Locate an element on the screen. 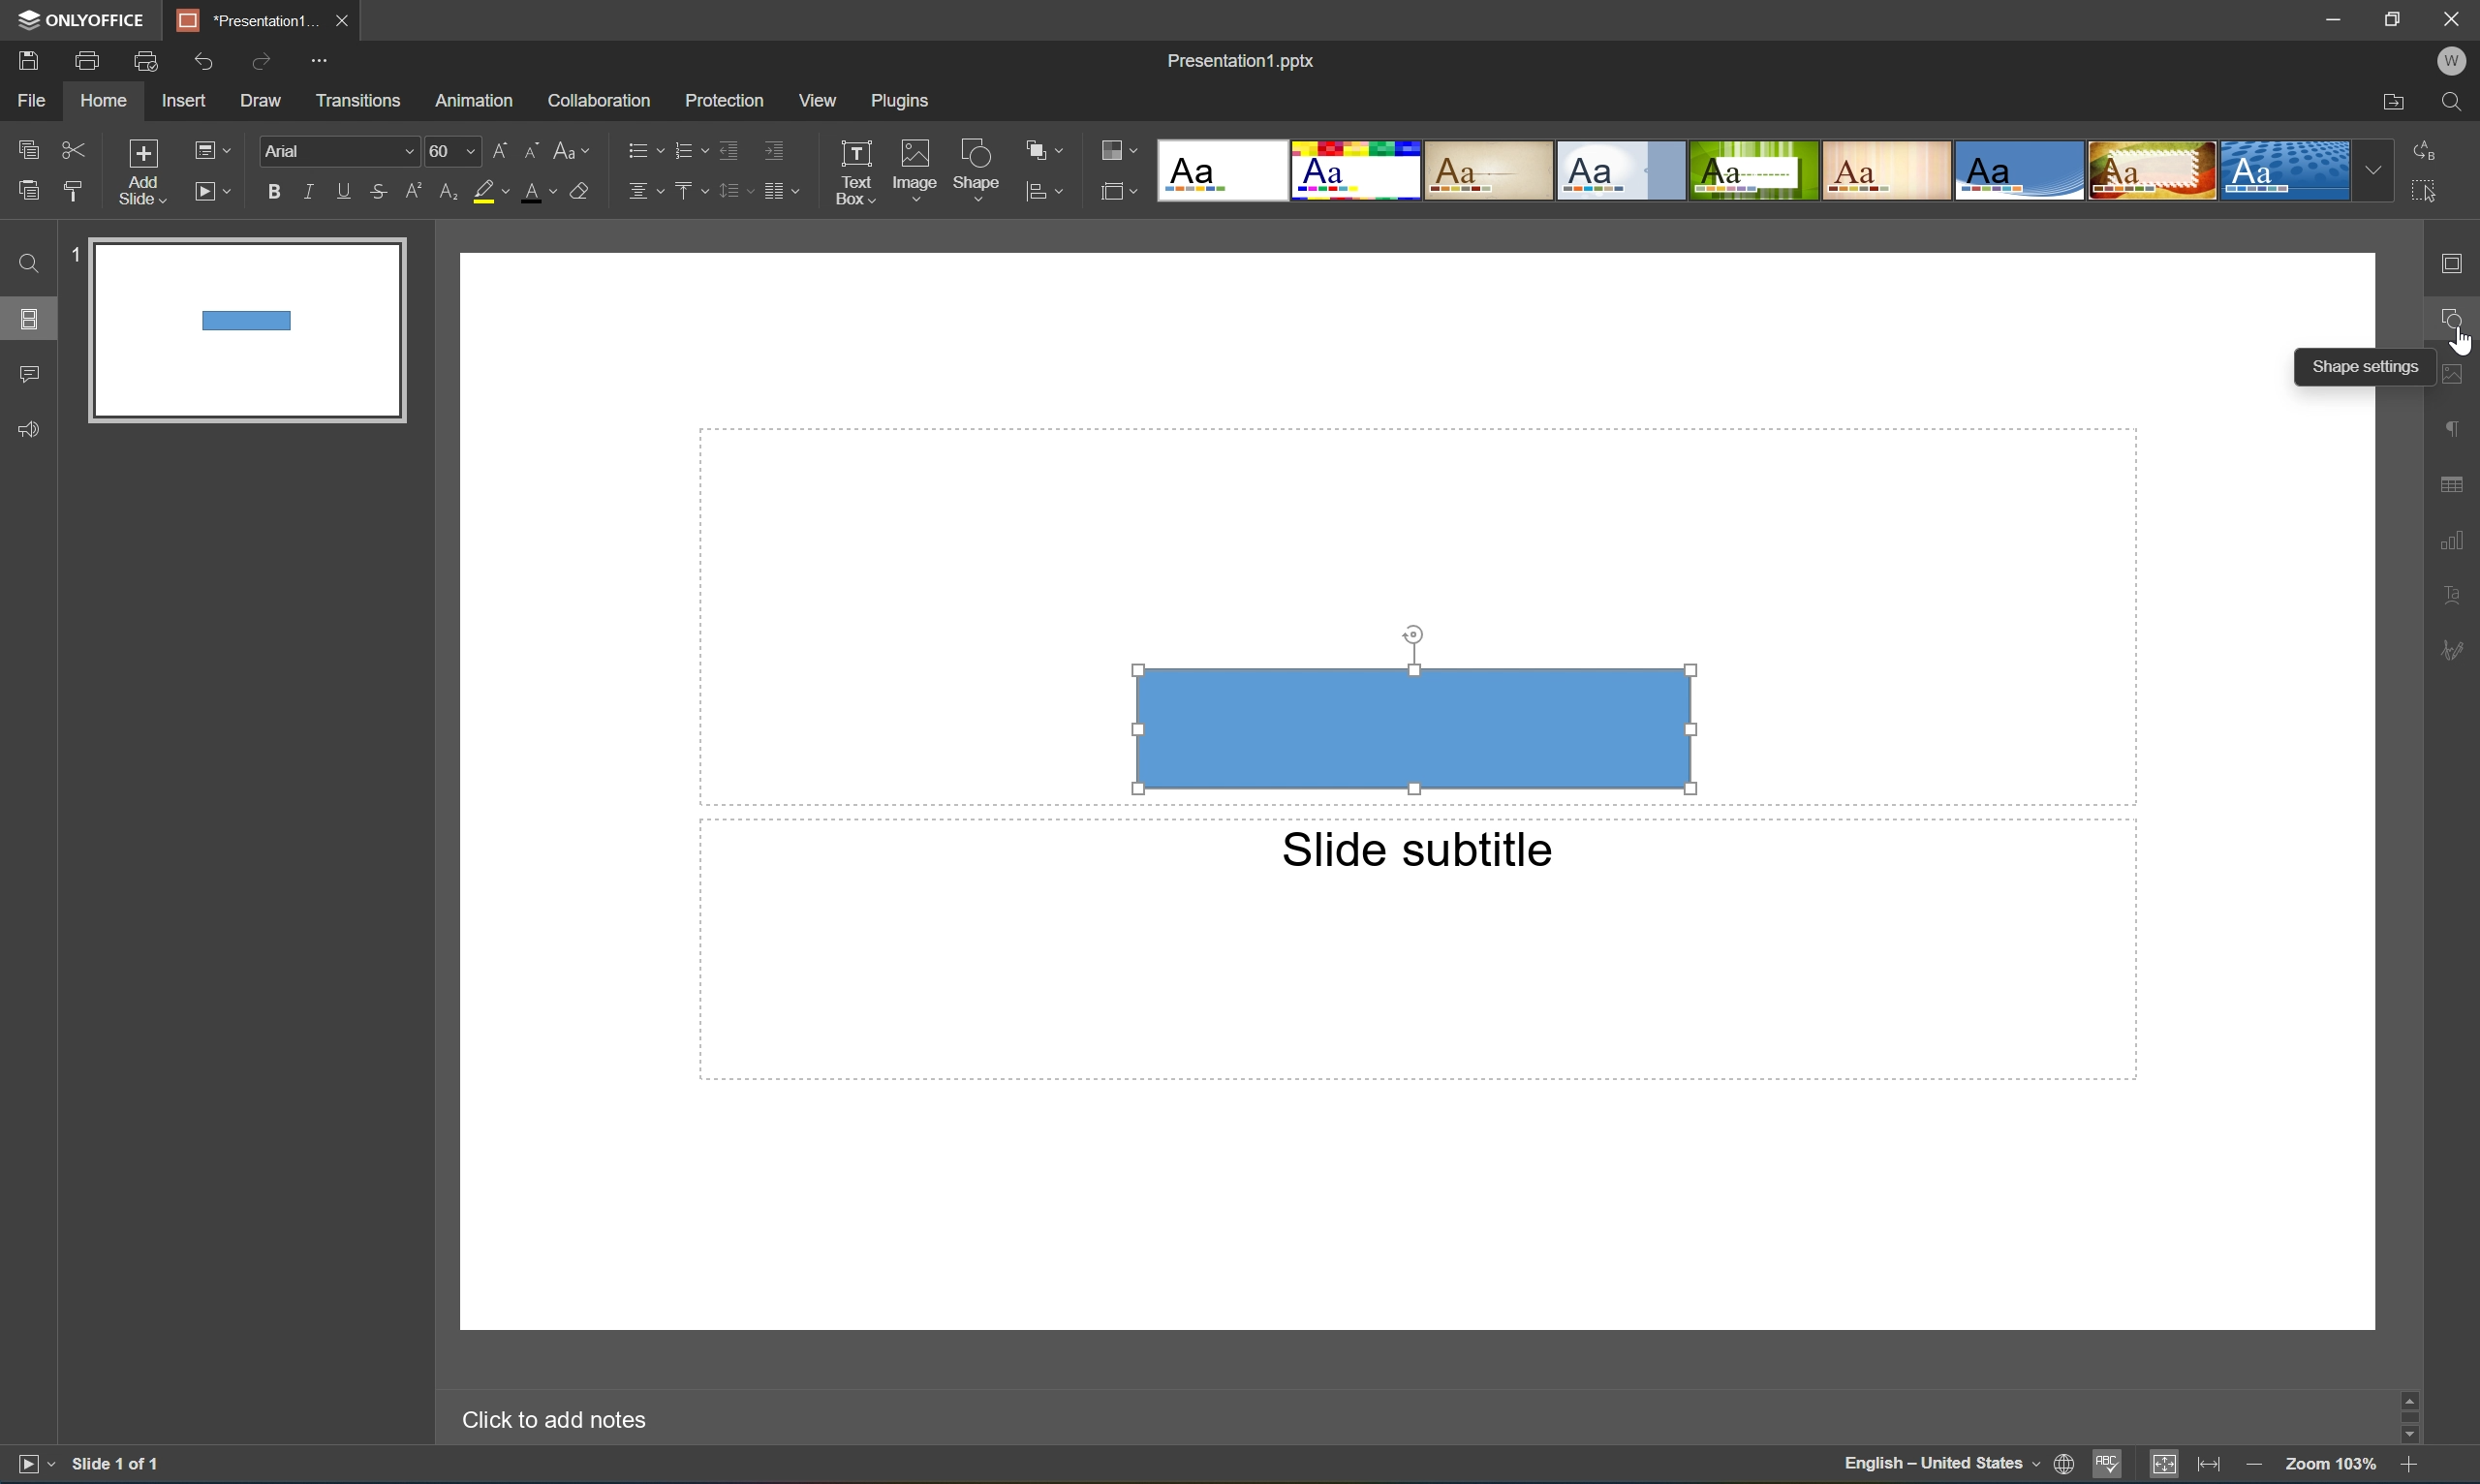 Image resolution: width=2480 pixels, height=1484 pixels. Scroll Down is located at coordinates (2404, 1442).